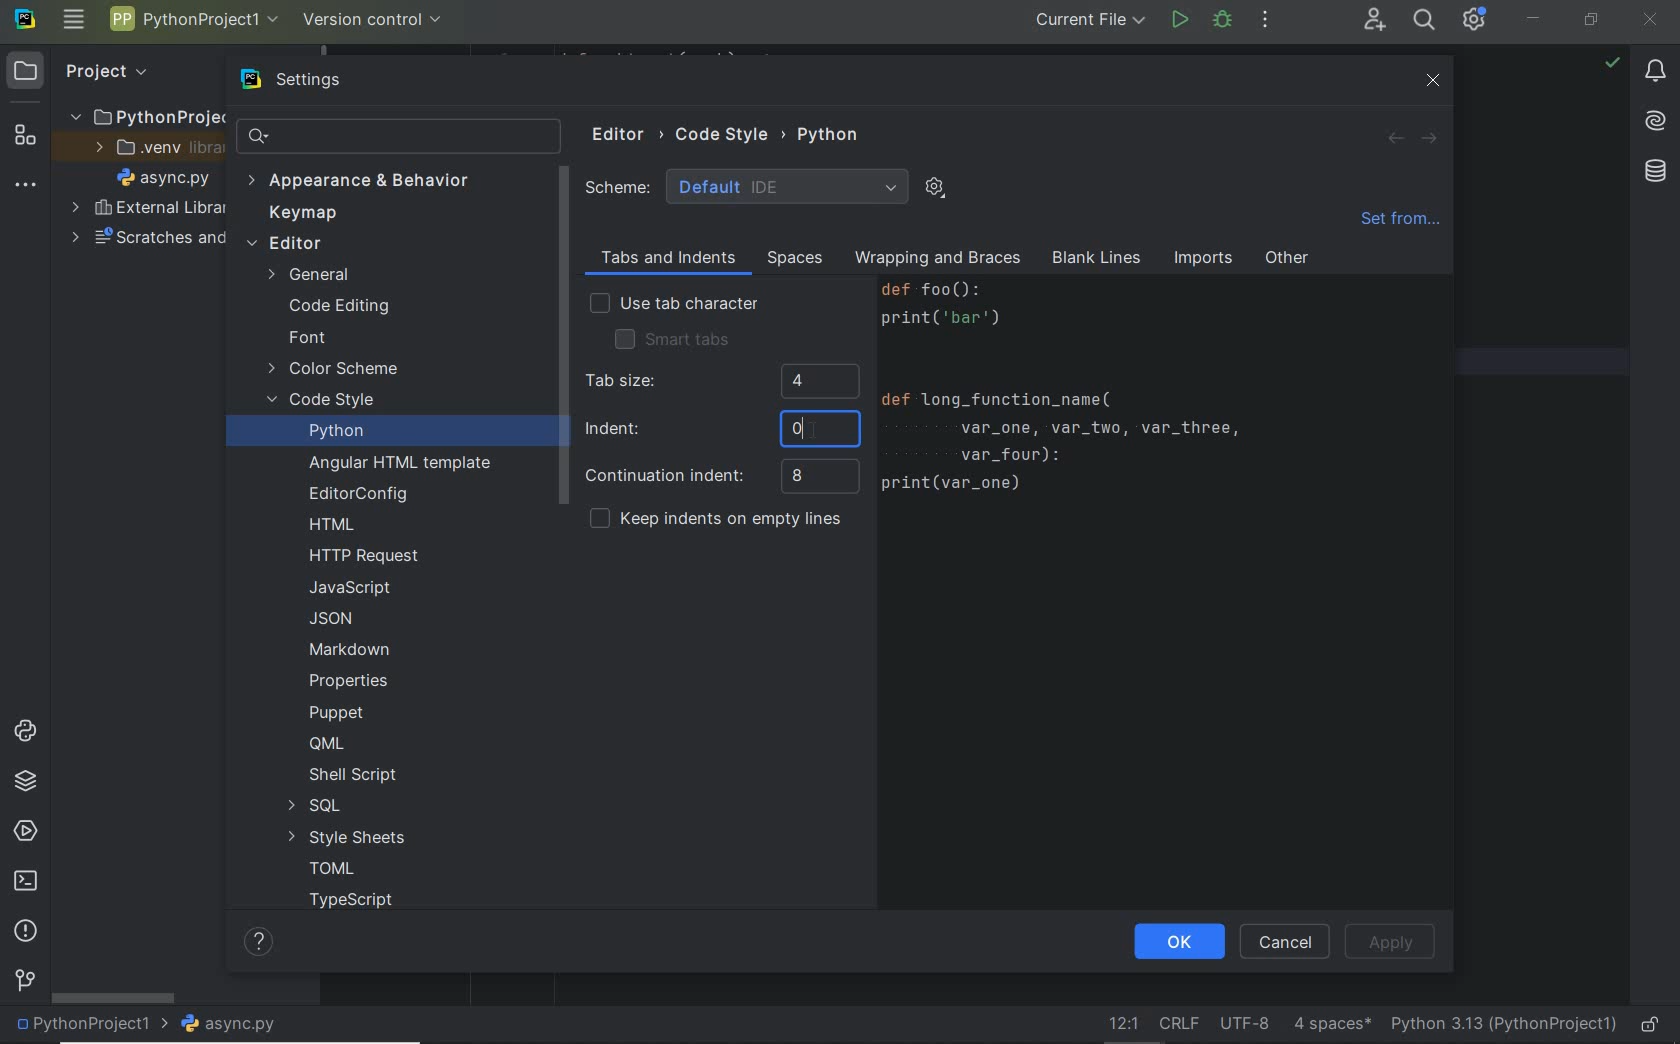 The height and width of the screenshot is (1044, 1680). What do you see at coordinates (261, 941) in the screenshot?
I see `HELP` at bounding box center [261, 941].